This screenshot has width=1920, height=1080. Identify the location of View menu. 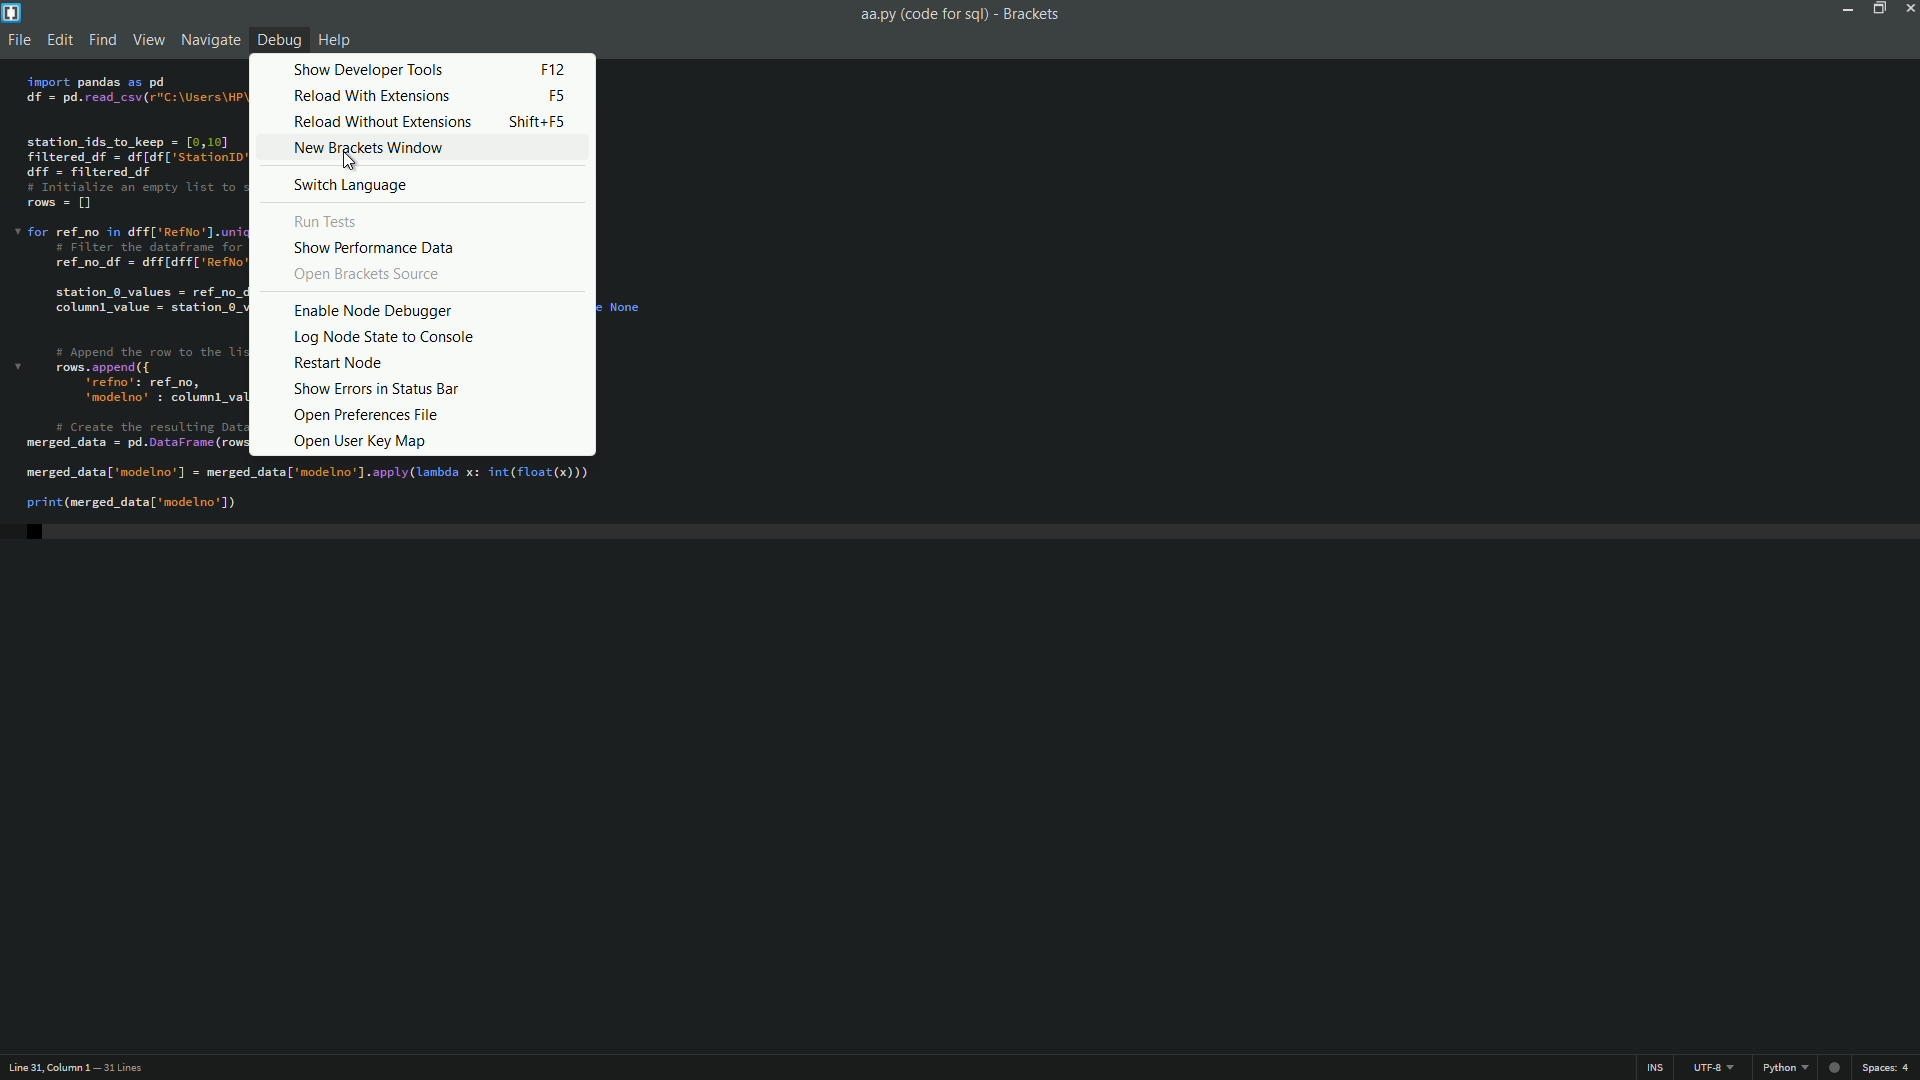
(147, 40).